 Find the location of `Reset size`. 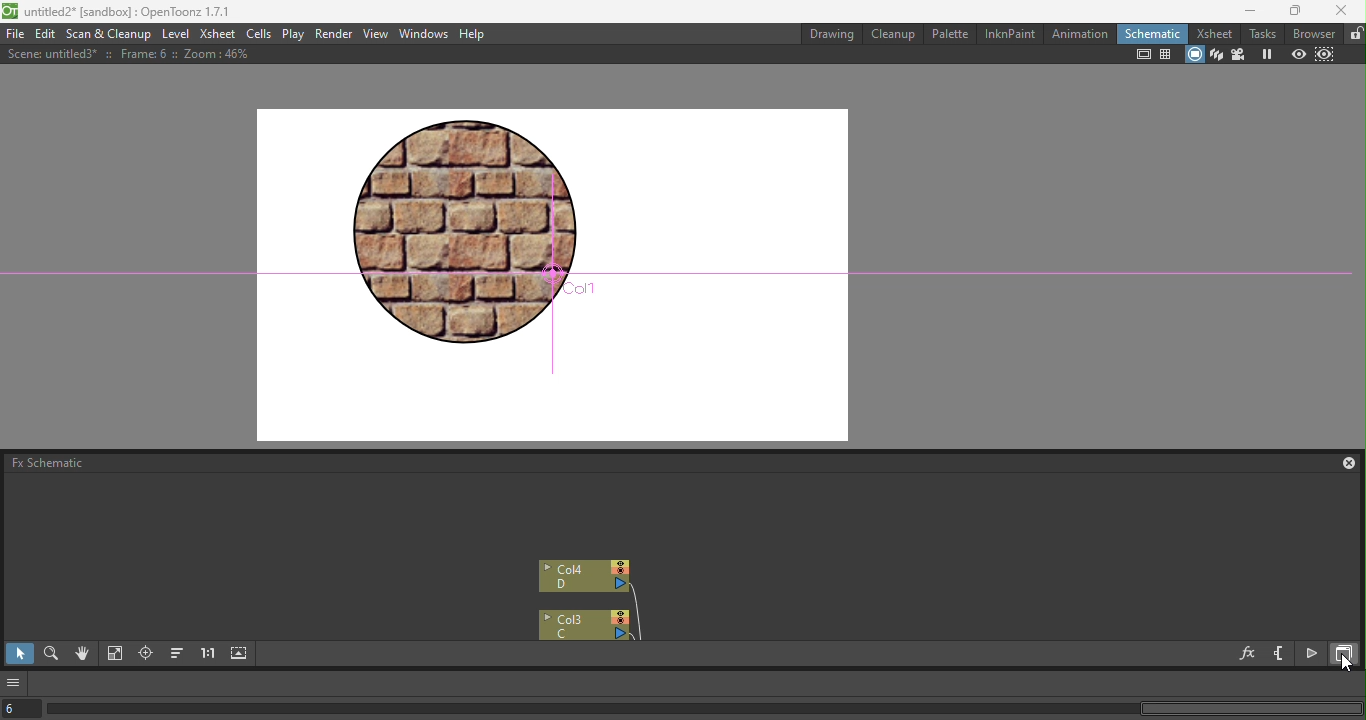

Reset size is located at coordinates (208, 655).